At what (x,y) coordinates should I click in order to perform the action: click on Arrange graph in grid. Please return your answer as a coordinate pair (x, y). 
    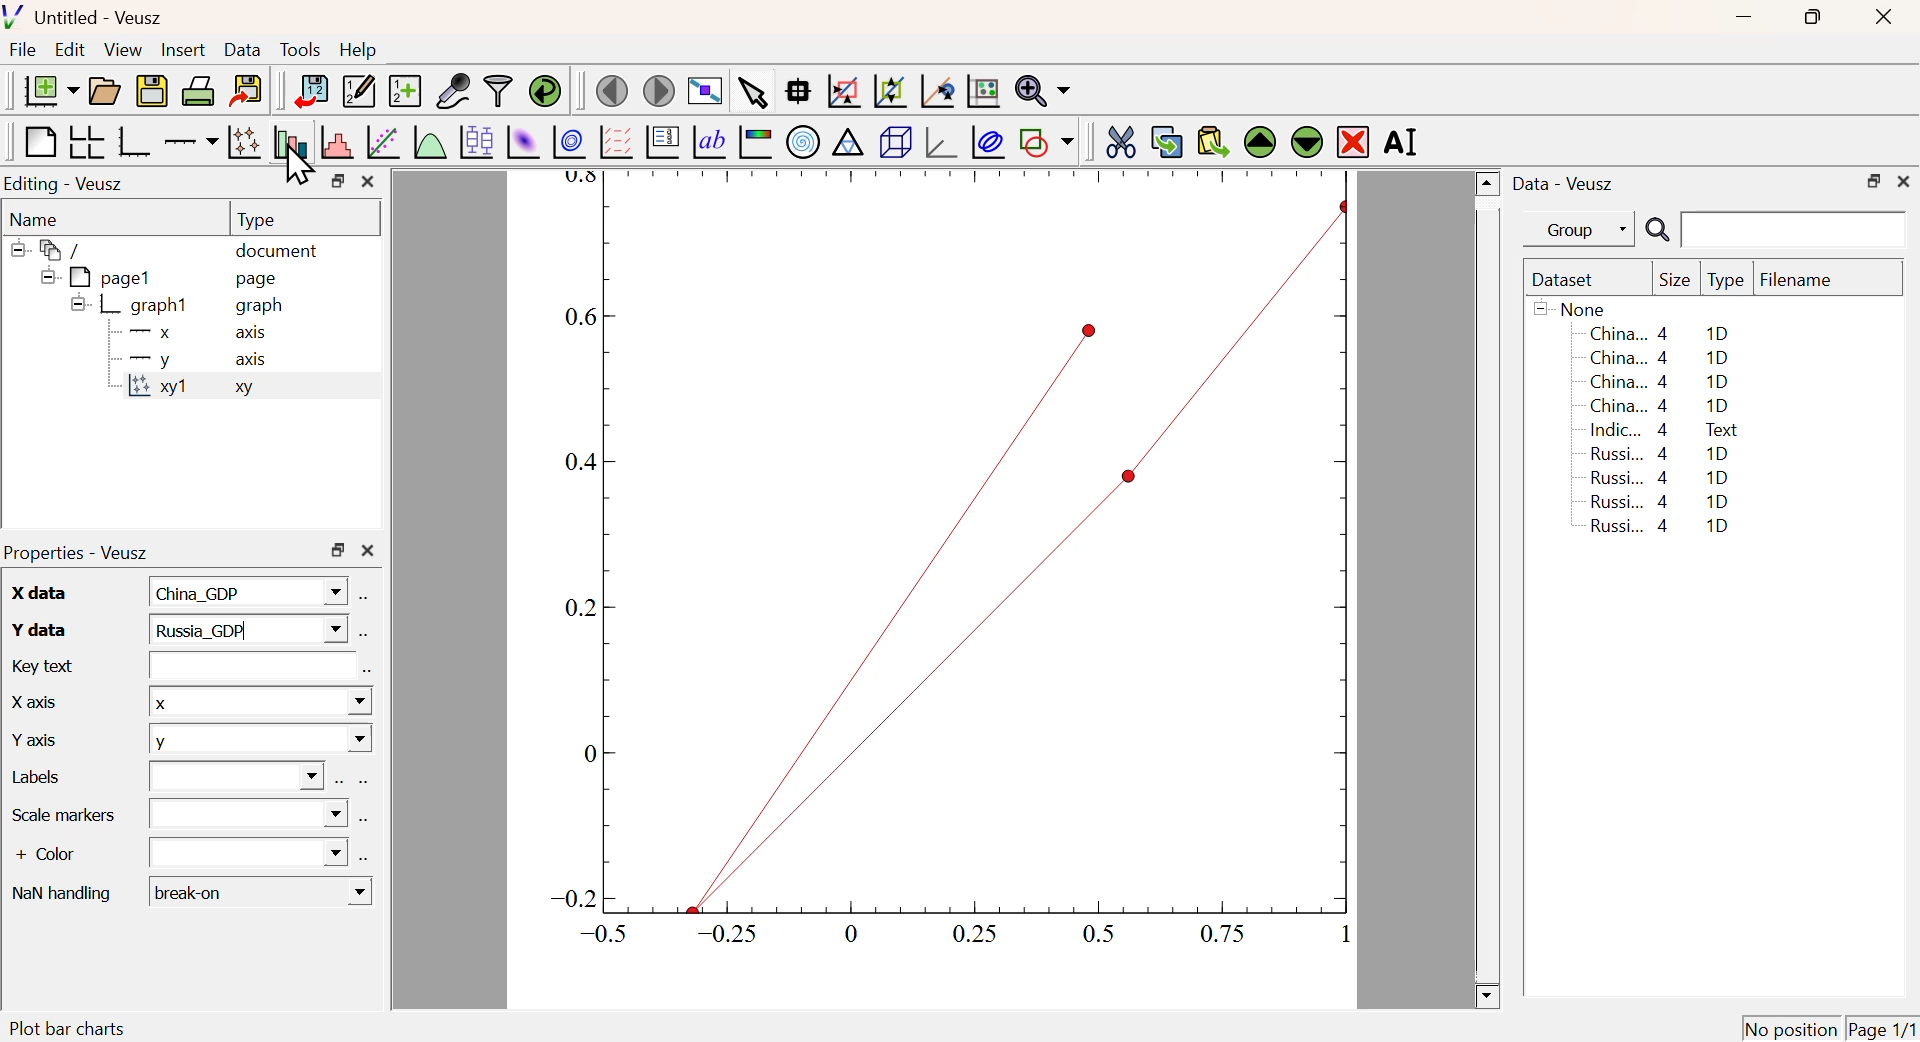
    Looking at the image, I should click on (85, 141).